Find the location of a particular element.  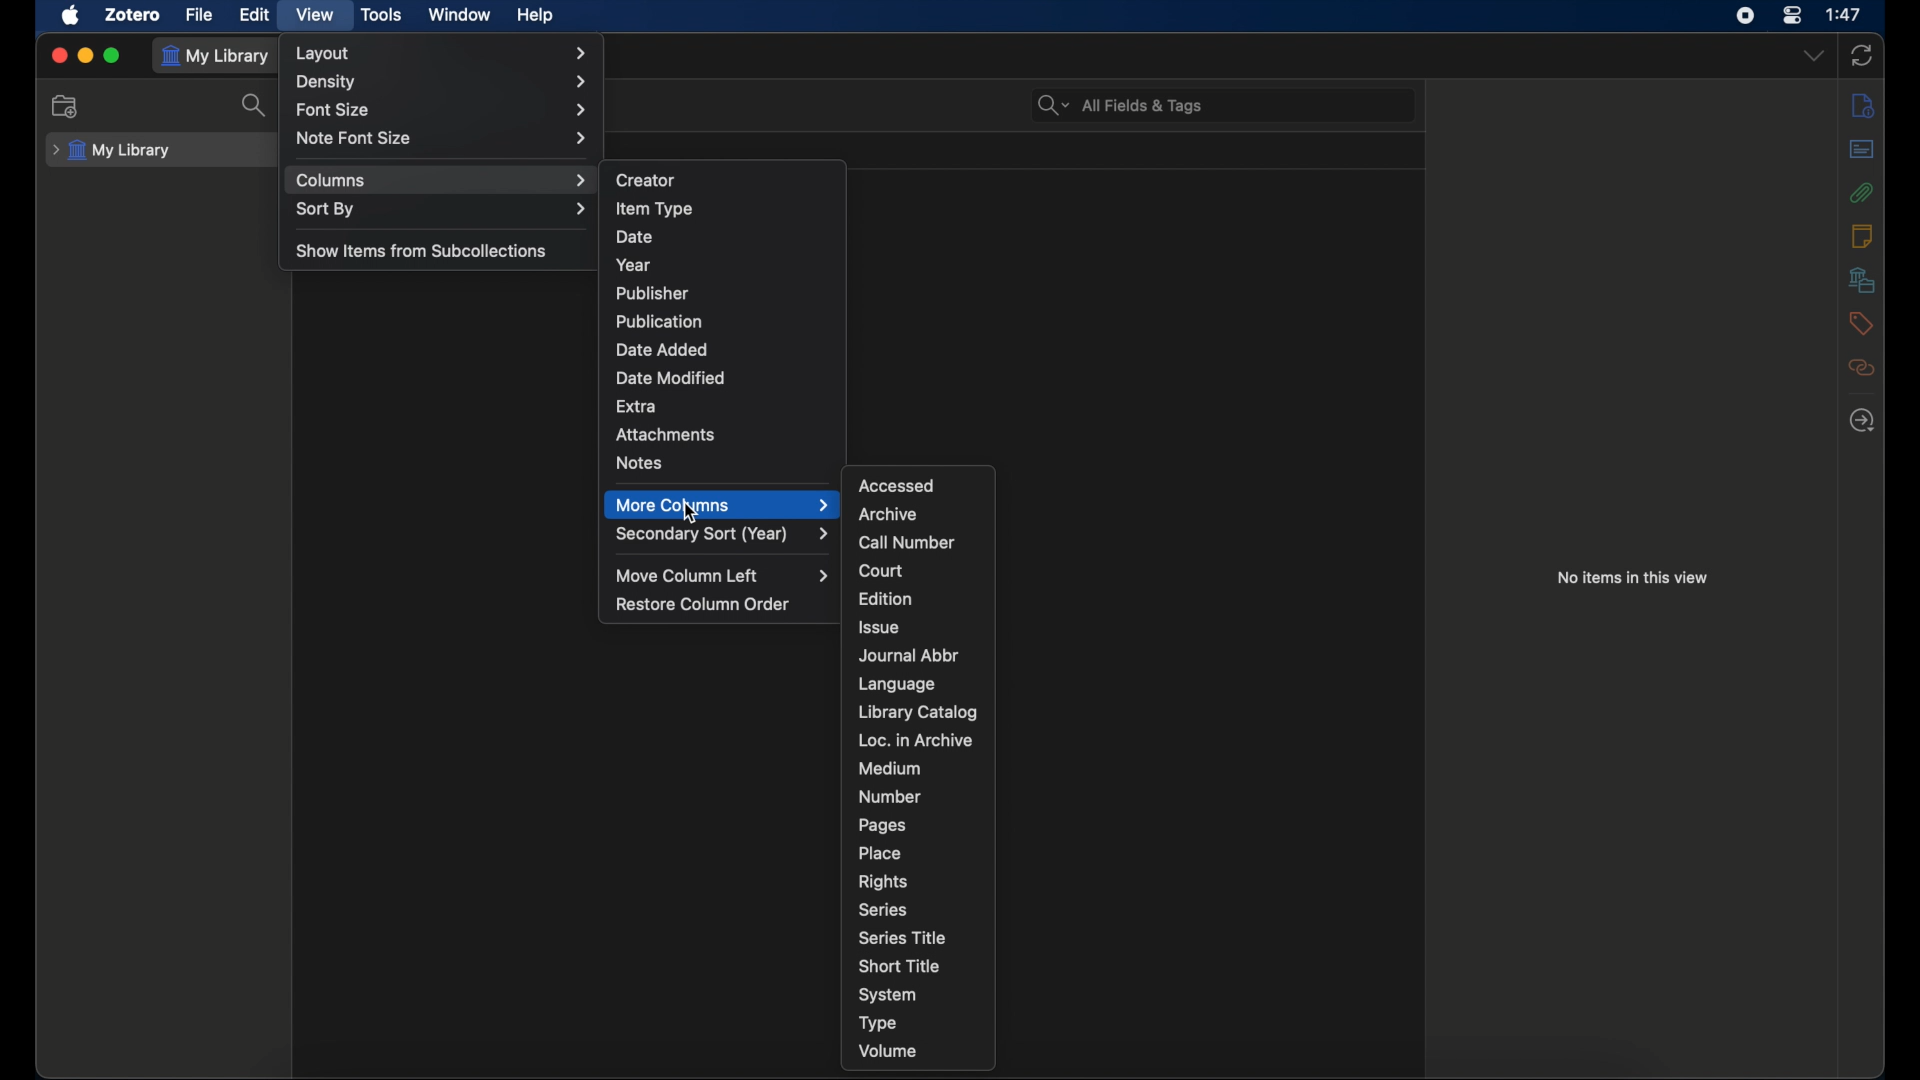

date is located at coordinates (634, 236).